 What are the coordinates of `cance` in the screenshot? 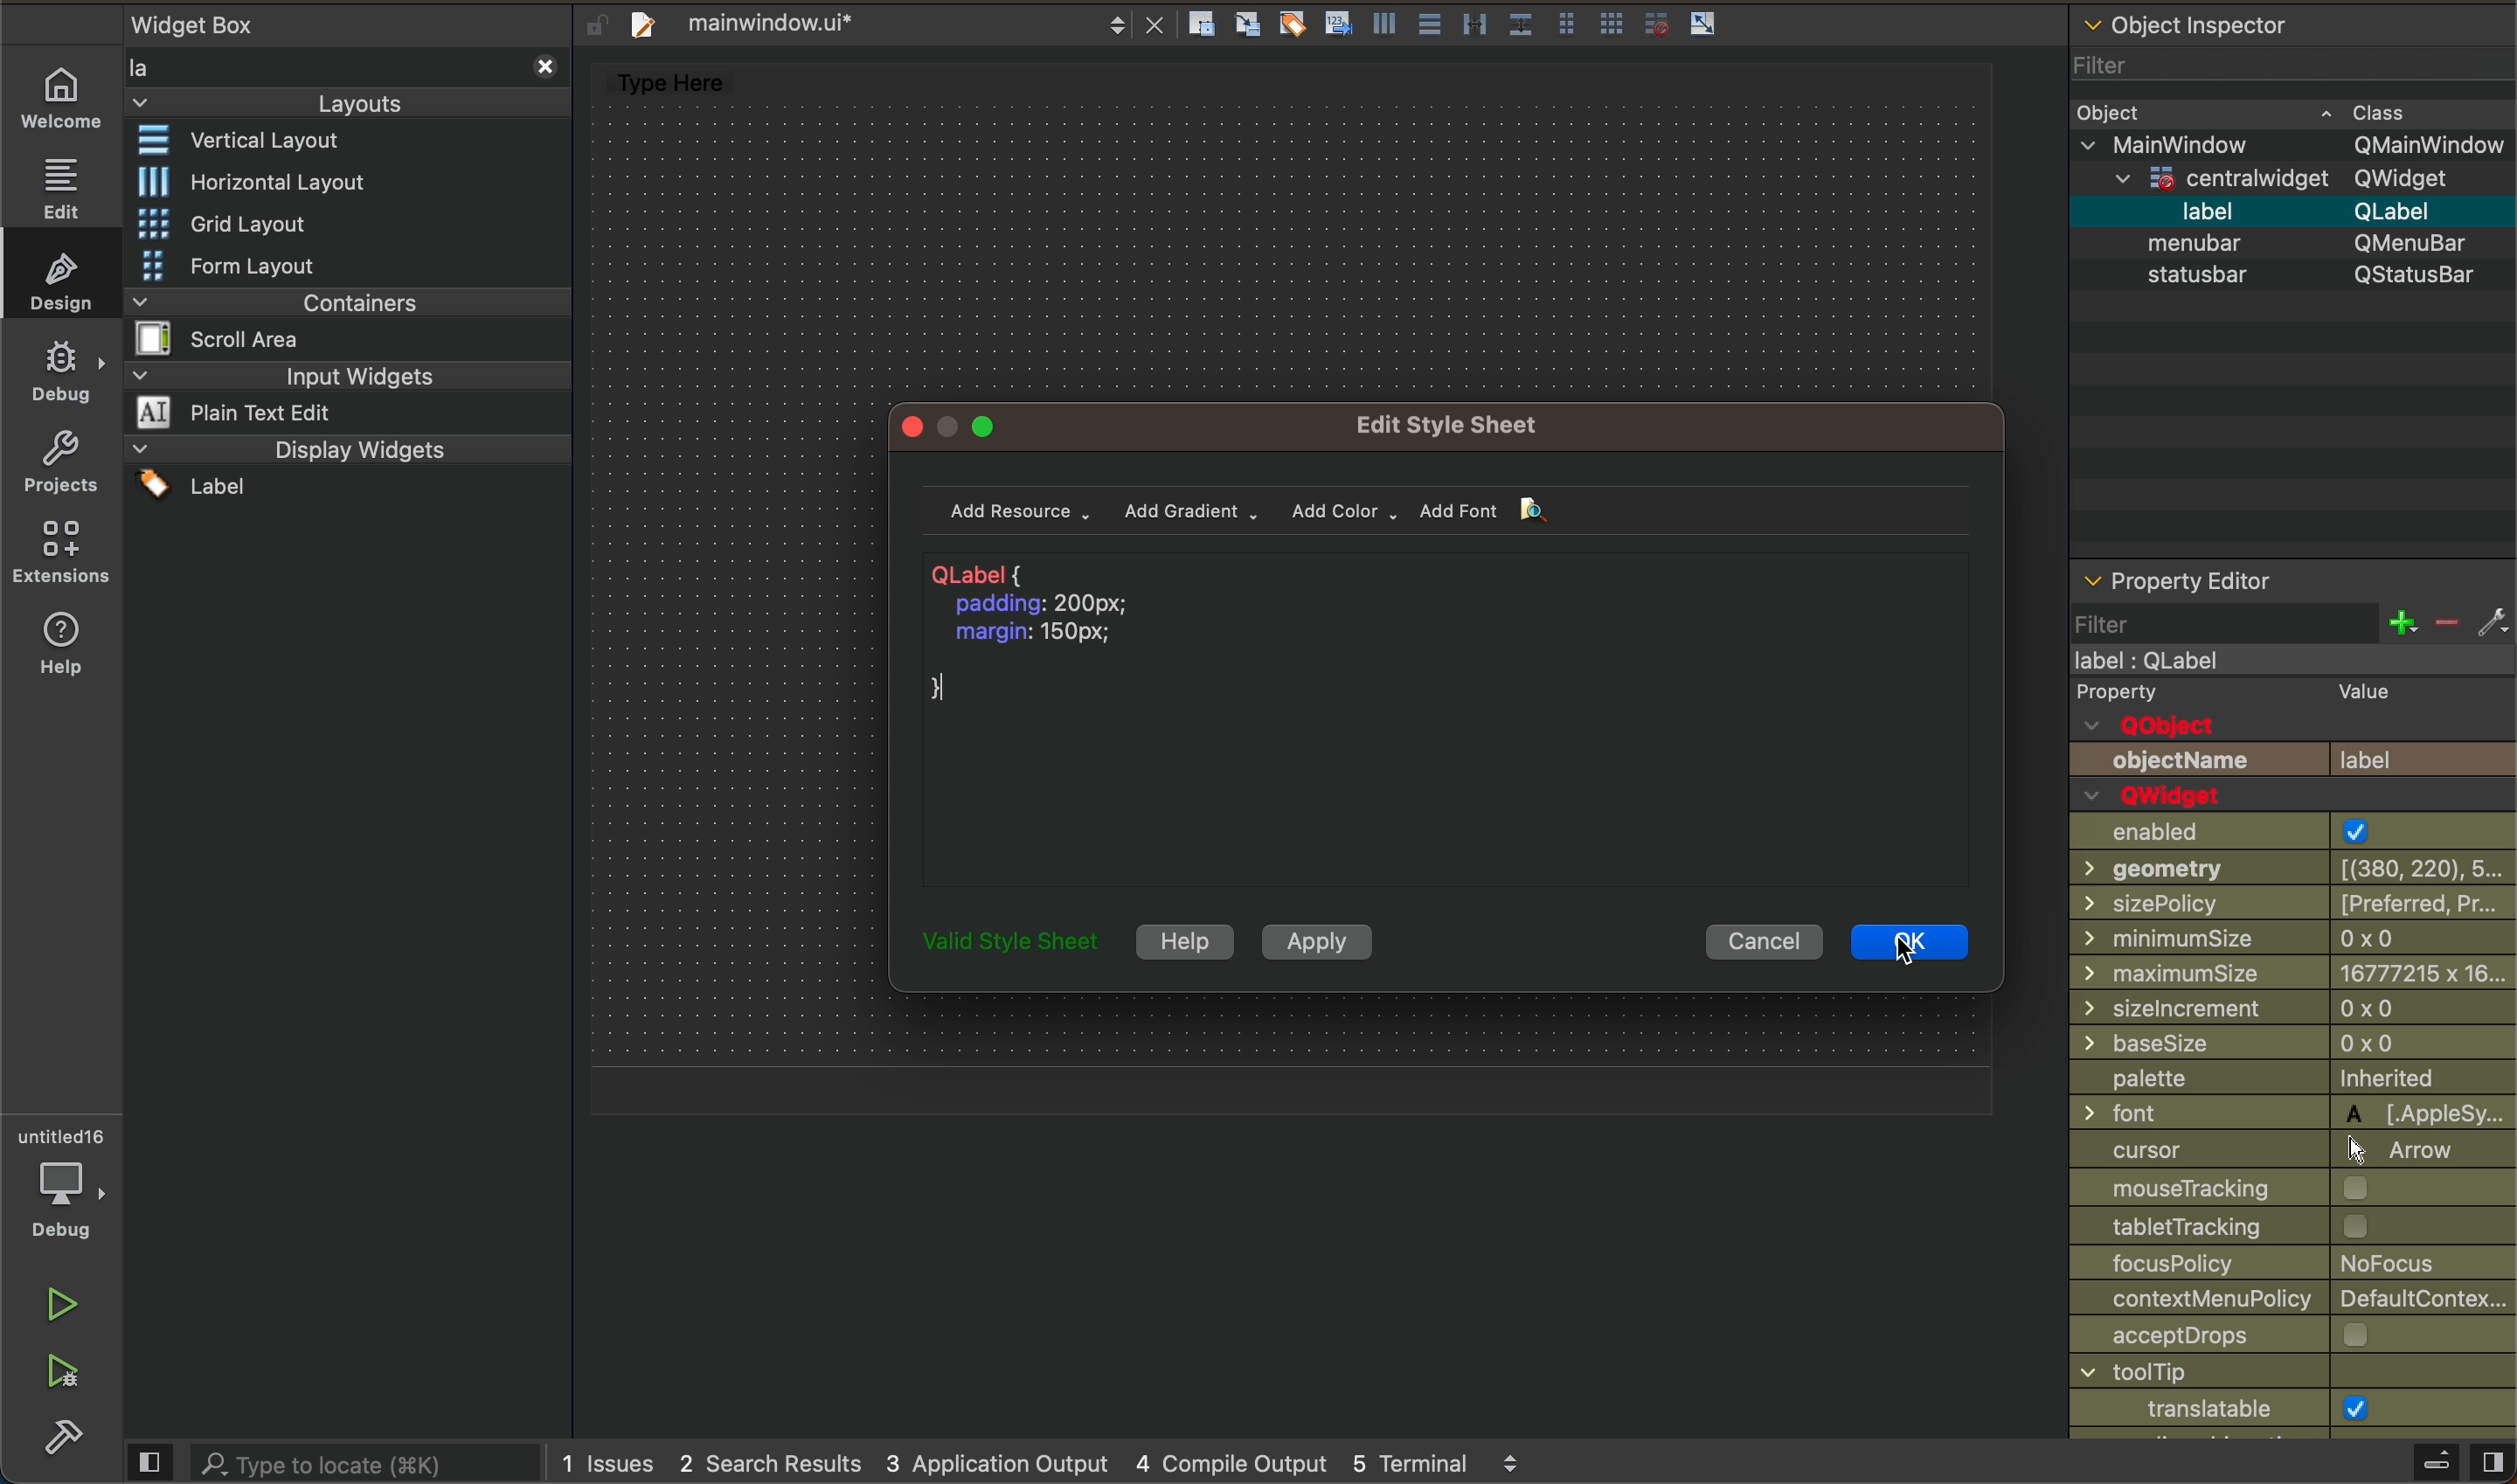 It's located at (1758, 942).